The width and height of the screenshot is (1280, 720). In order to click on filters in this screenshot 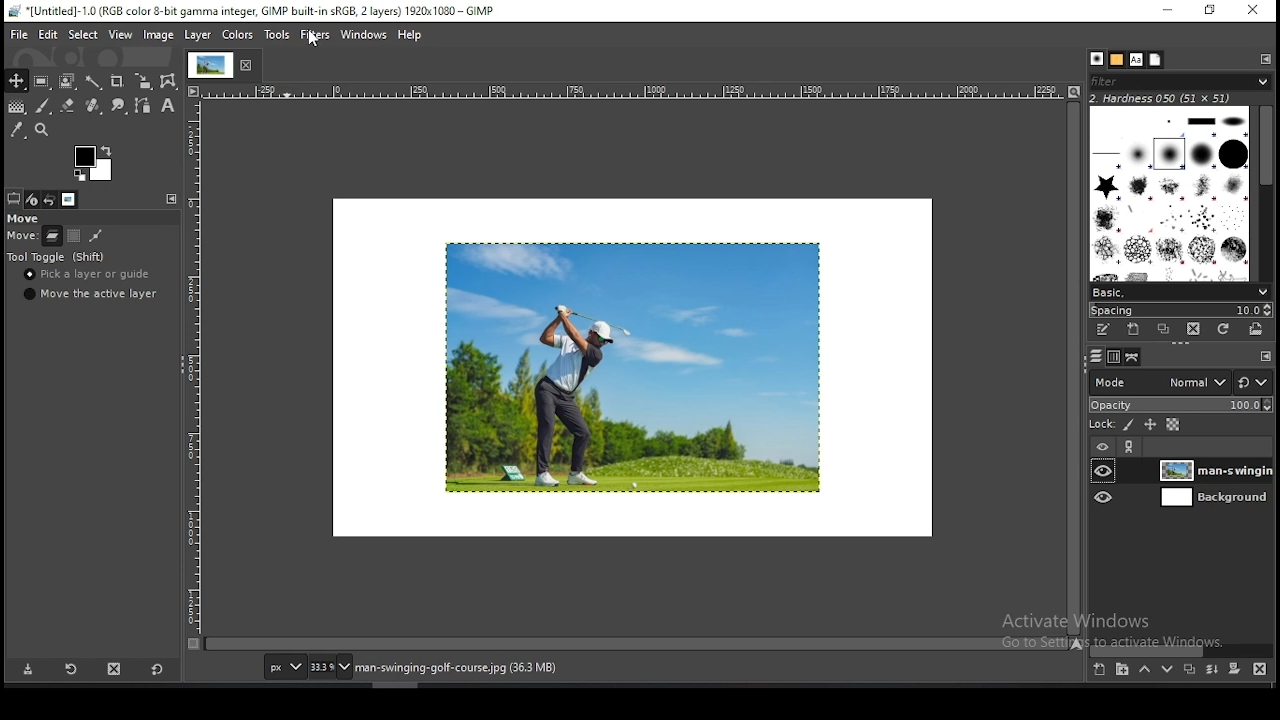, I will do `click(316, 34)`.